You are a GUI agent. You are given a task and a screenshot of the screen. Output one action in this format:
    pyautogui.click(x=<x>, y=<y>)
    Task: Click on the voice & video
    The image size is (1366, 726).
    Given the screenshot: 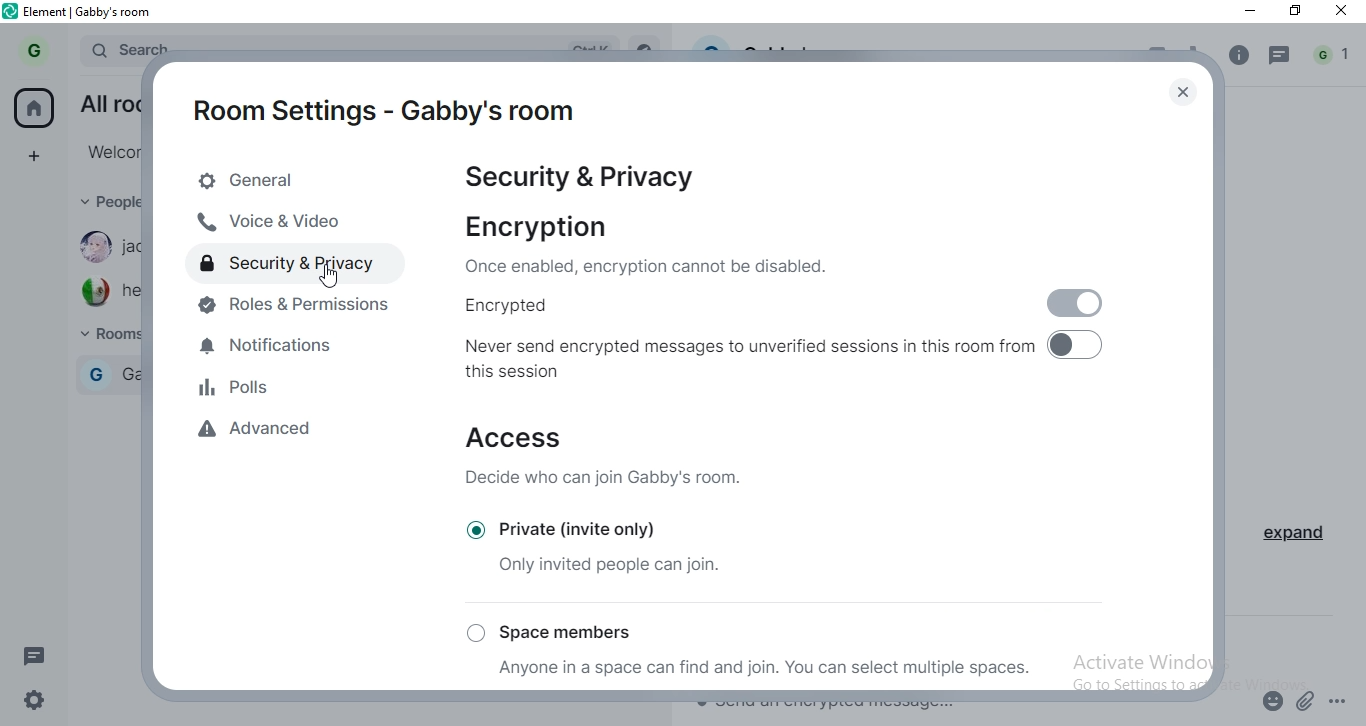 What is the action you would take?
    pyautogui.click(x=289, y=223)
    